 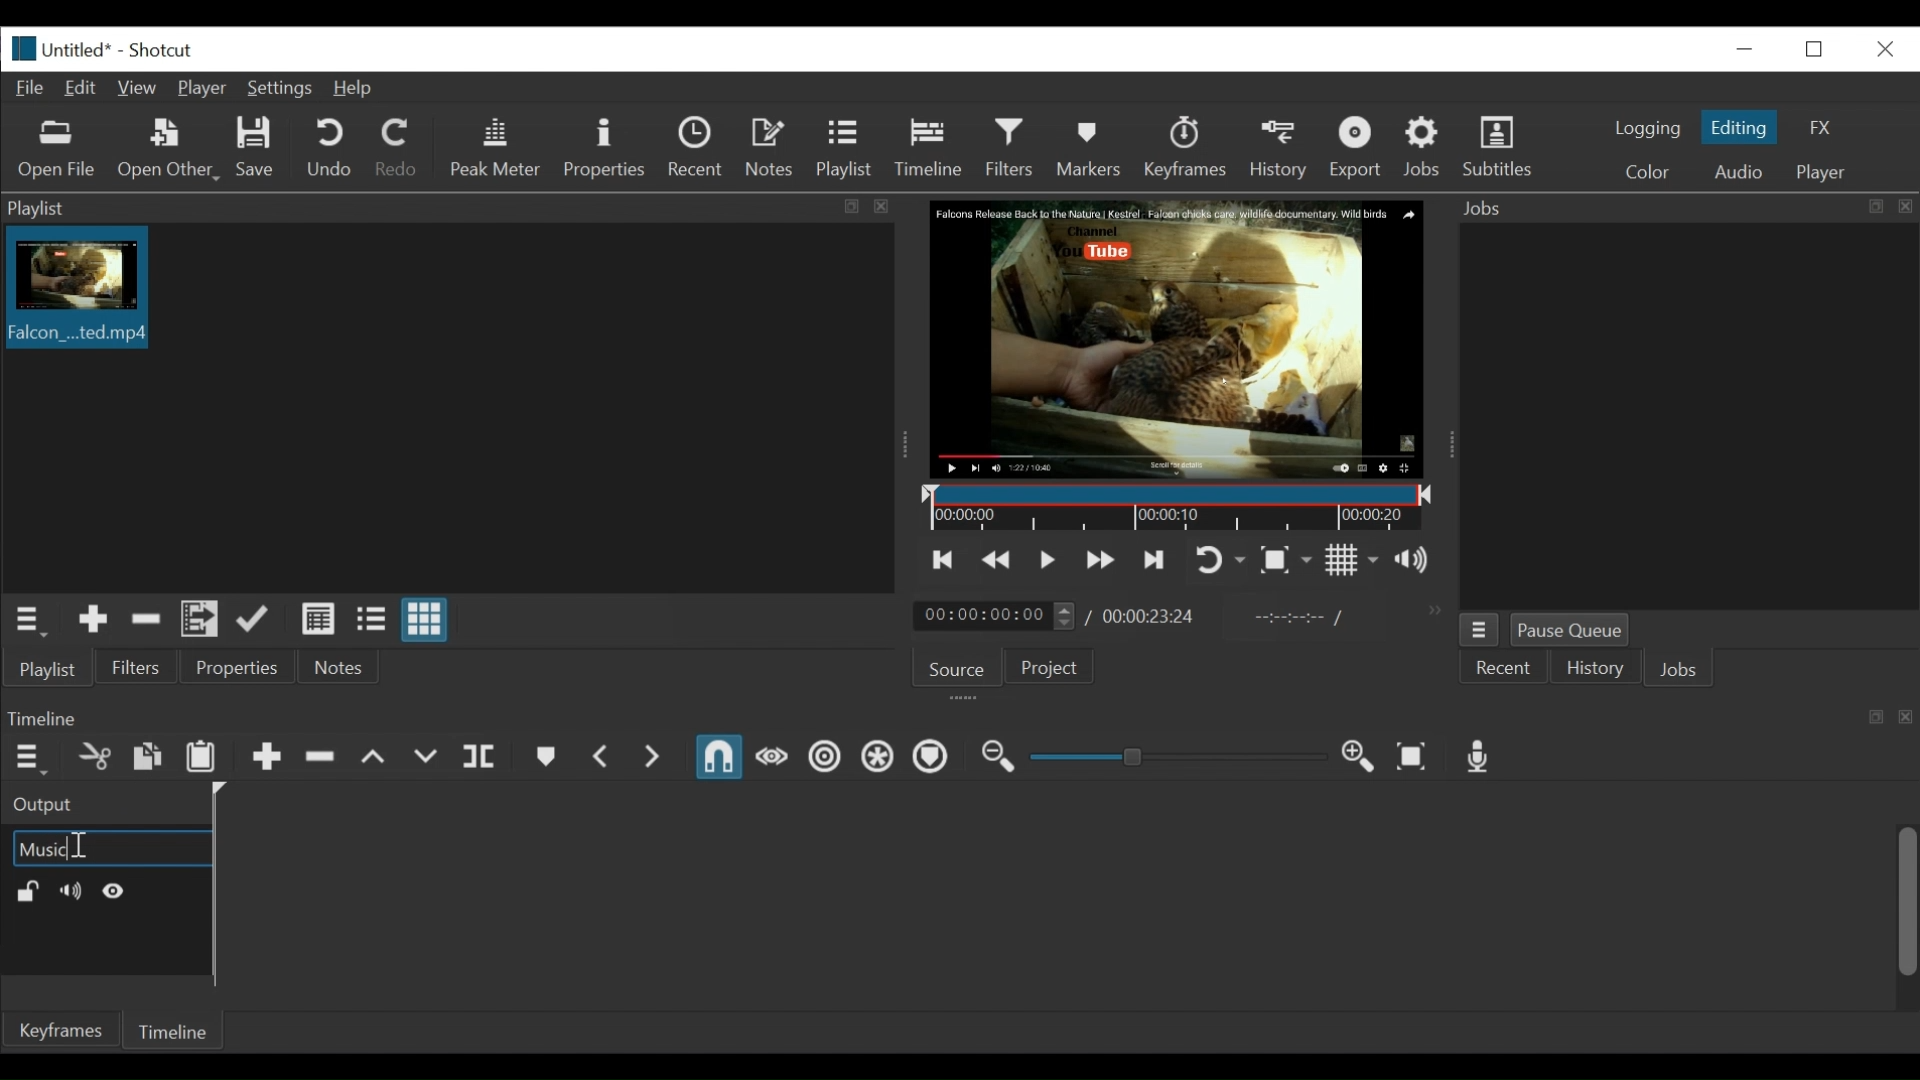 I want to click on Jobs panel, so click(x=1677, y=416).